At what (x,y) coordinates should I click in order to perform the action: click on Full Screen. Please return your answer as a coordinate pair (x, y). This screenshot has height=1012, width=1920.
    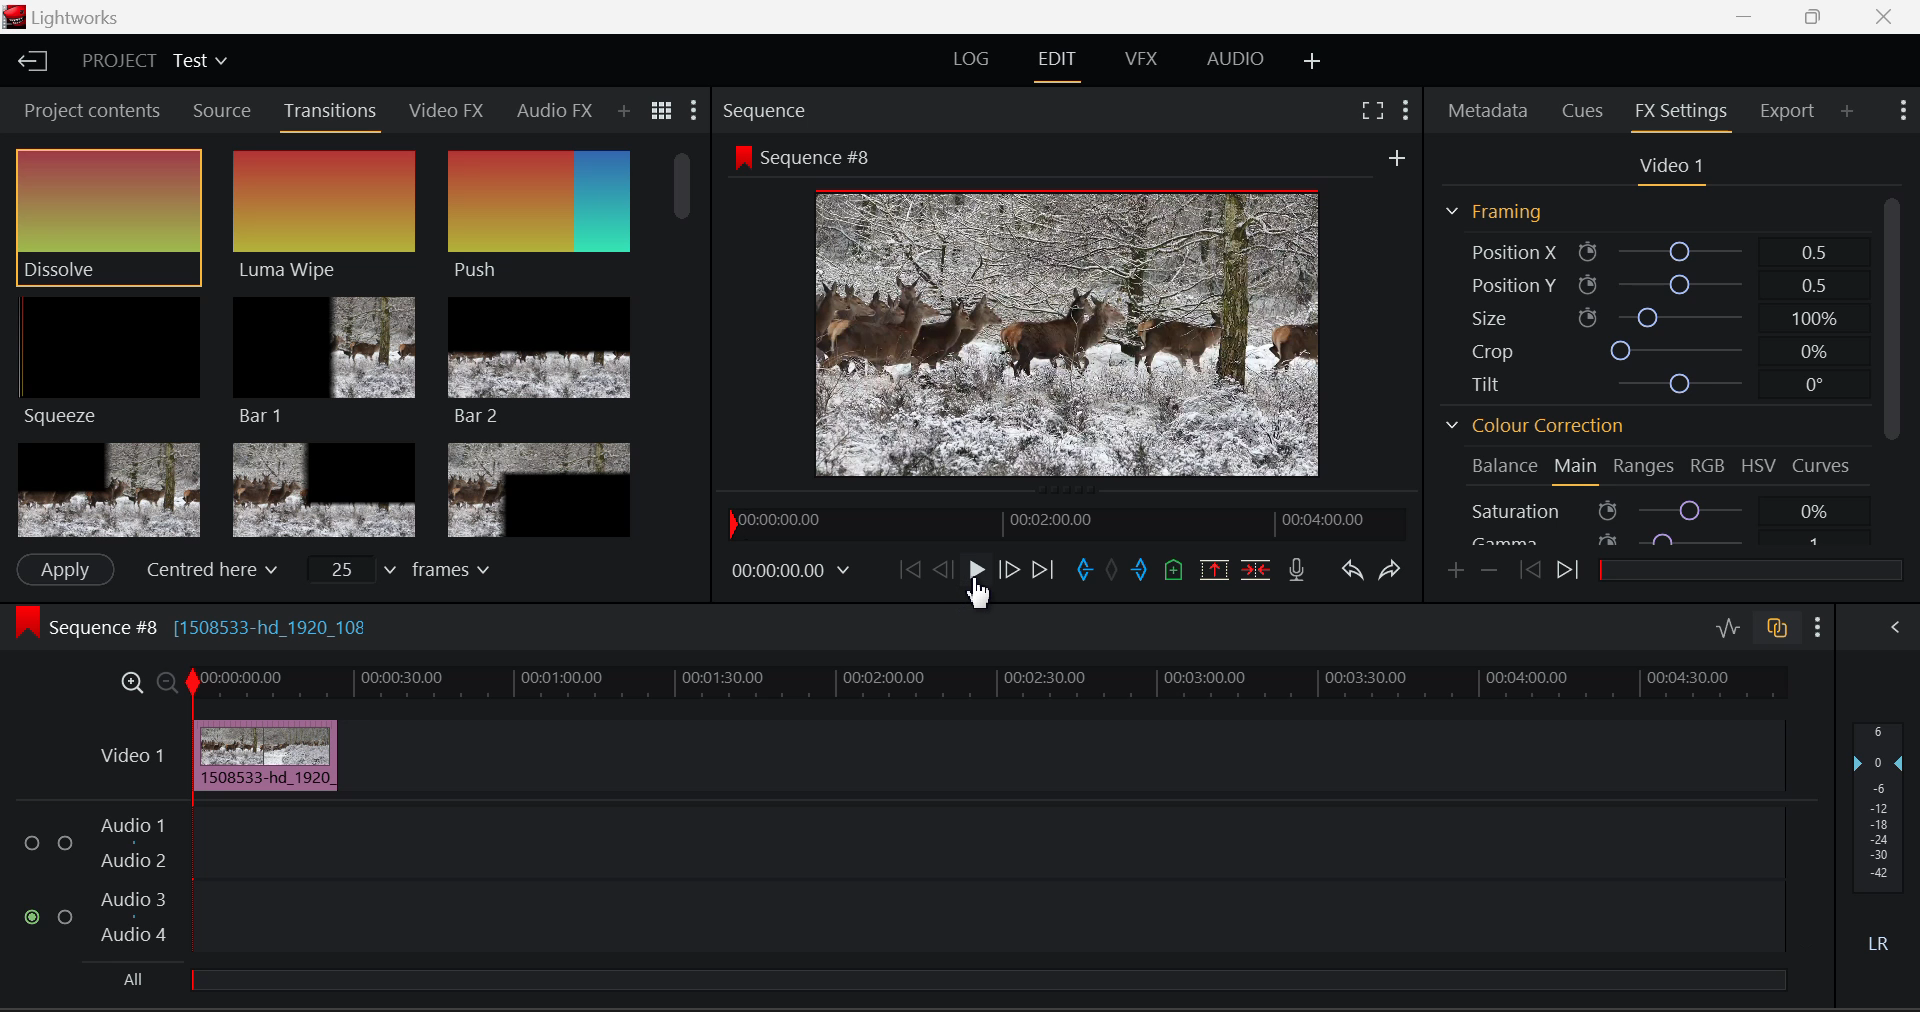
    Looking at the image, I should click on (1375, 110).